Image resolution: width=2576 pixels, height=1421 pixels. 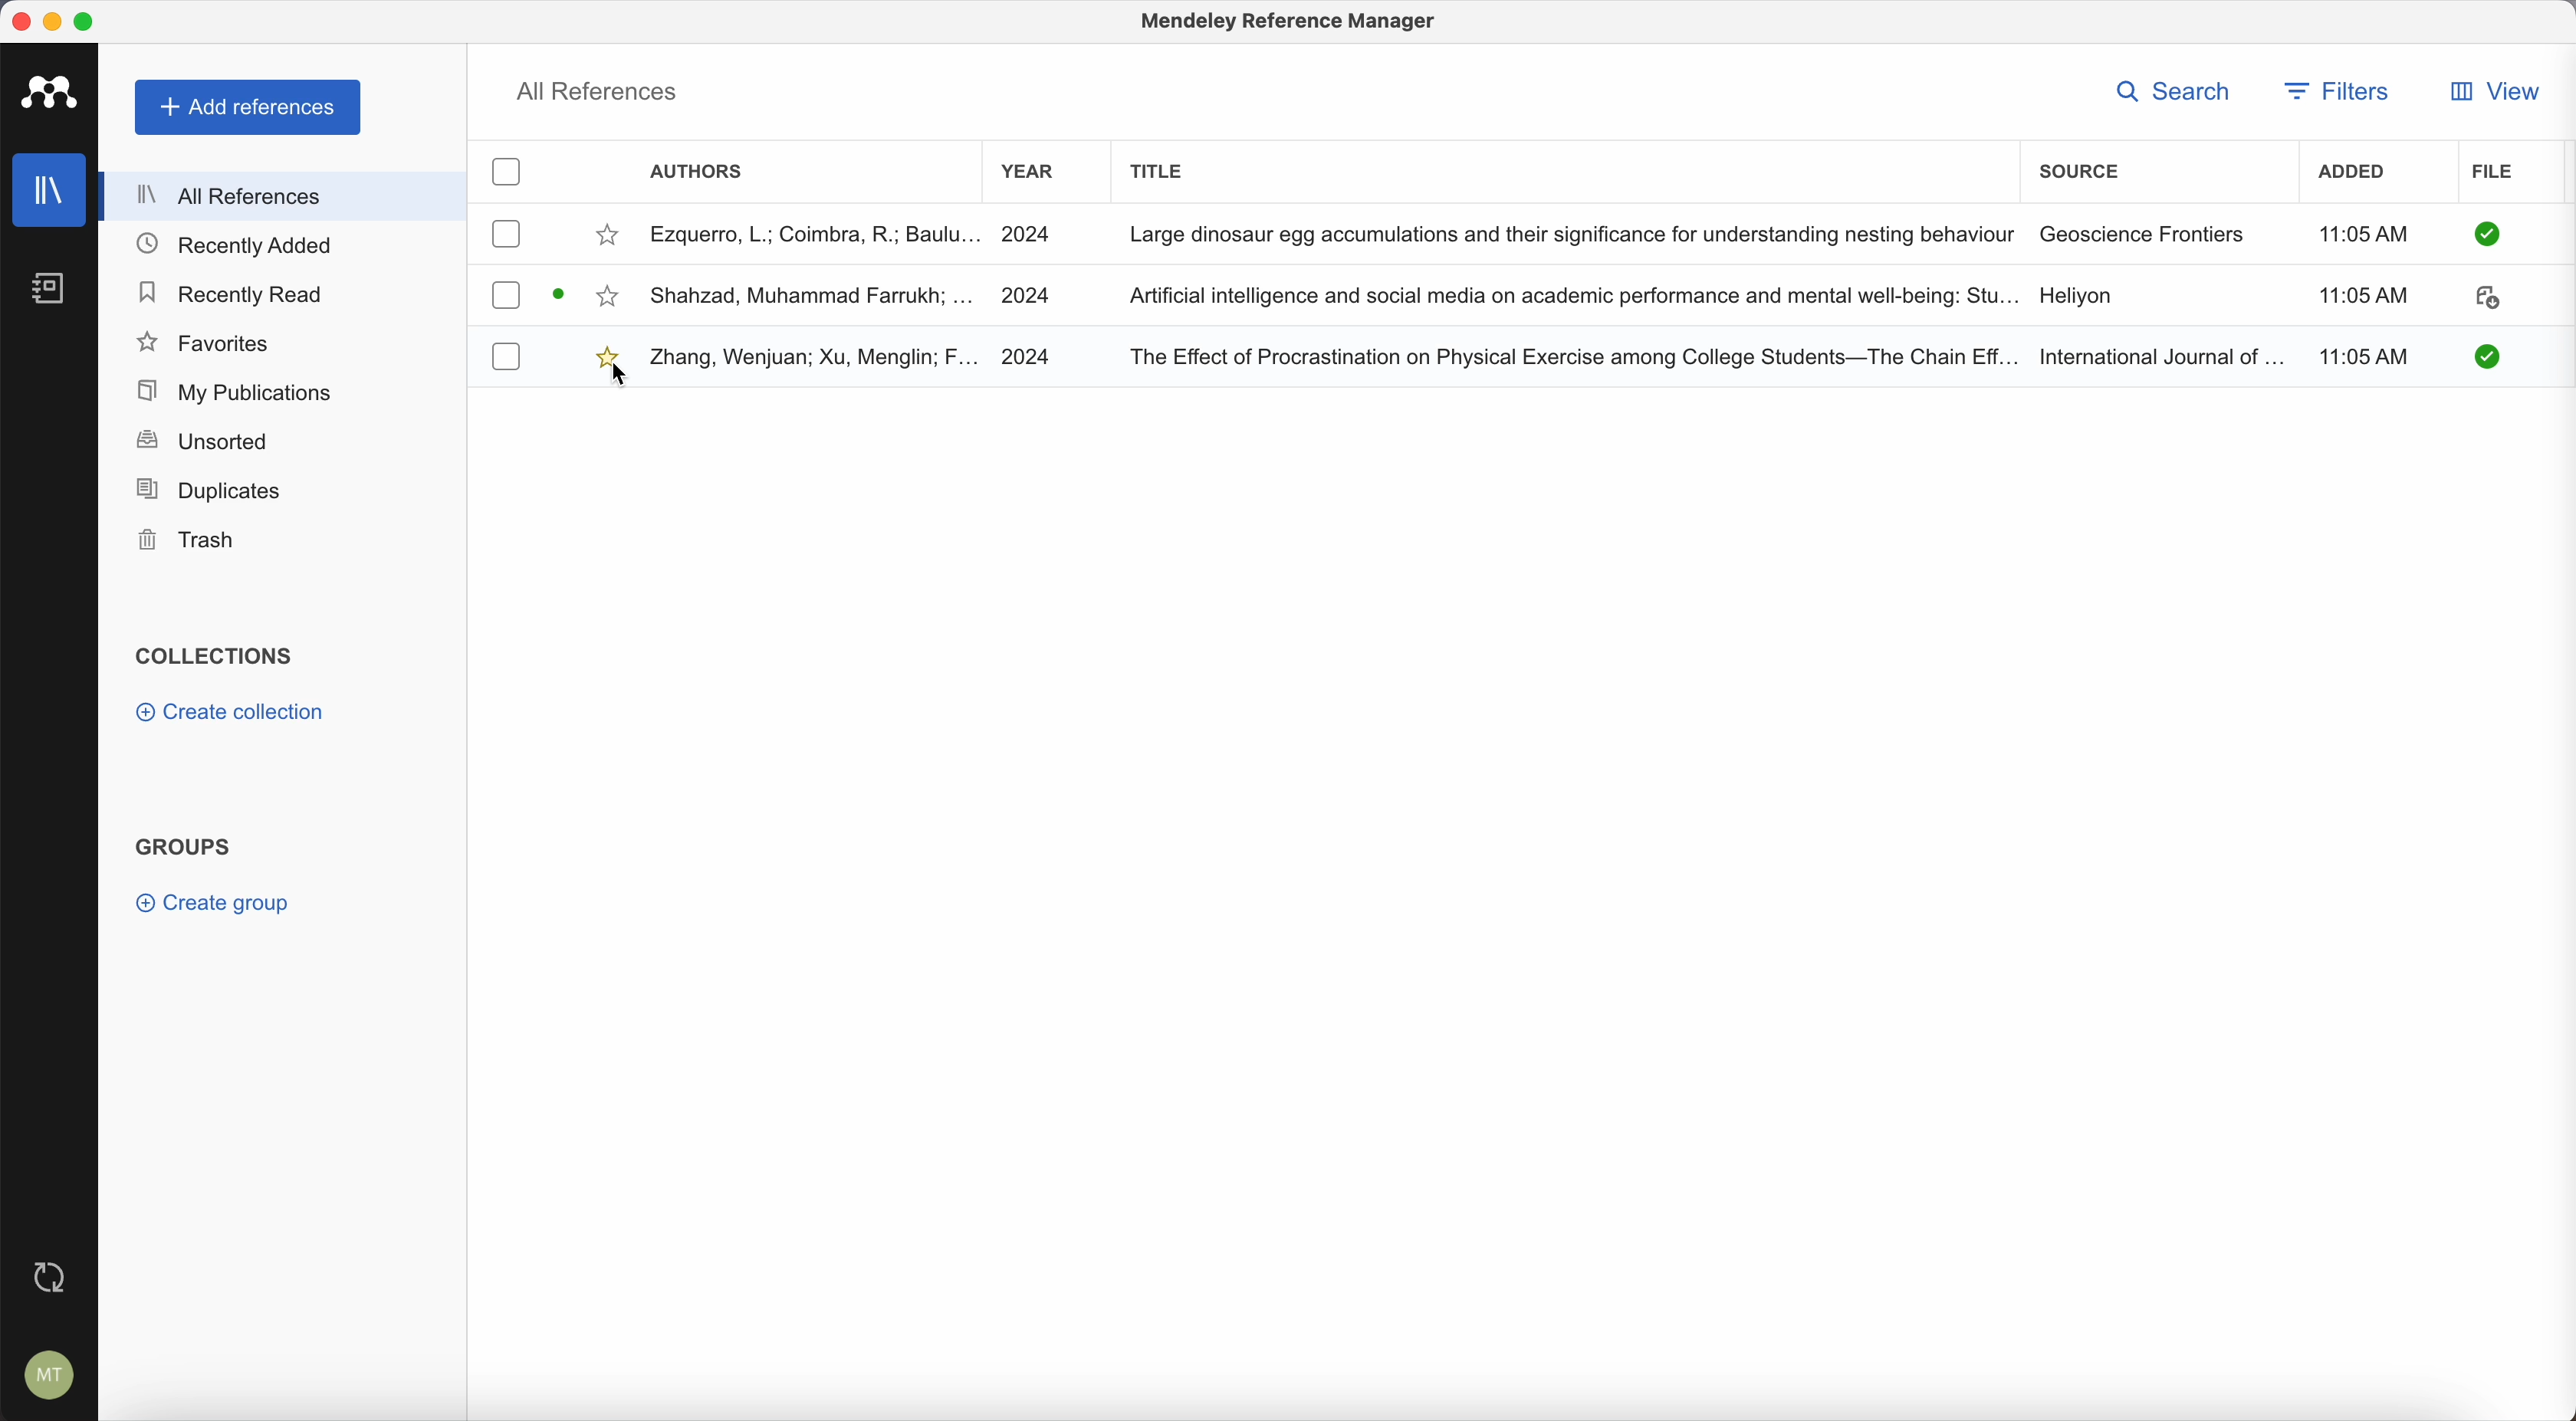 What do you see at coordinates (2075, 297) in the screenshot?
I see `Heliyon` at bounding box center [2075, 297].